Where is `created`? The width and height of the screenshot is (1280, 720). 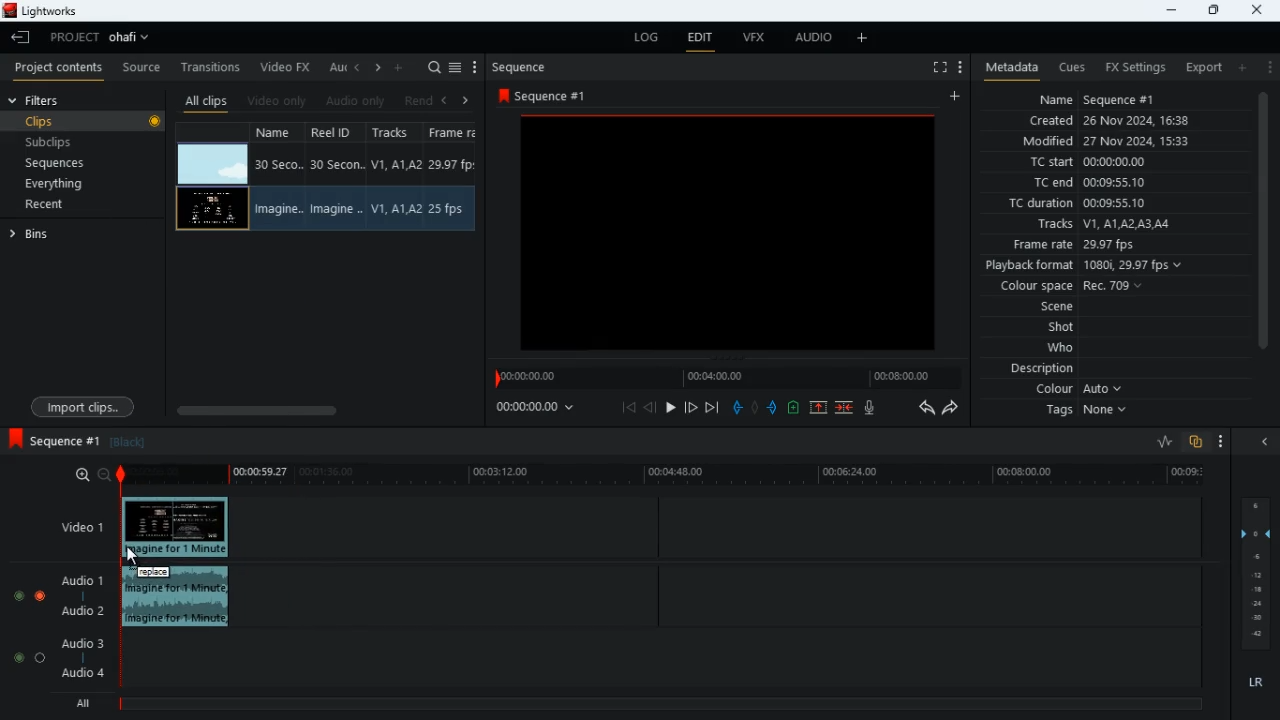 created is located at coordinates (1119, 122).